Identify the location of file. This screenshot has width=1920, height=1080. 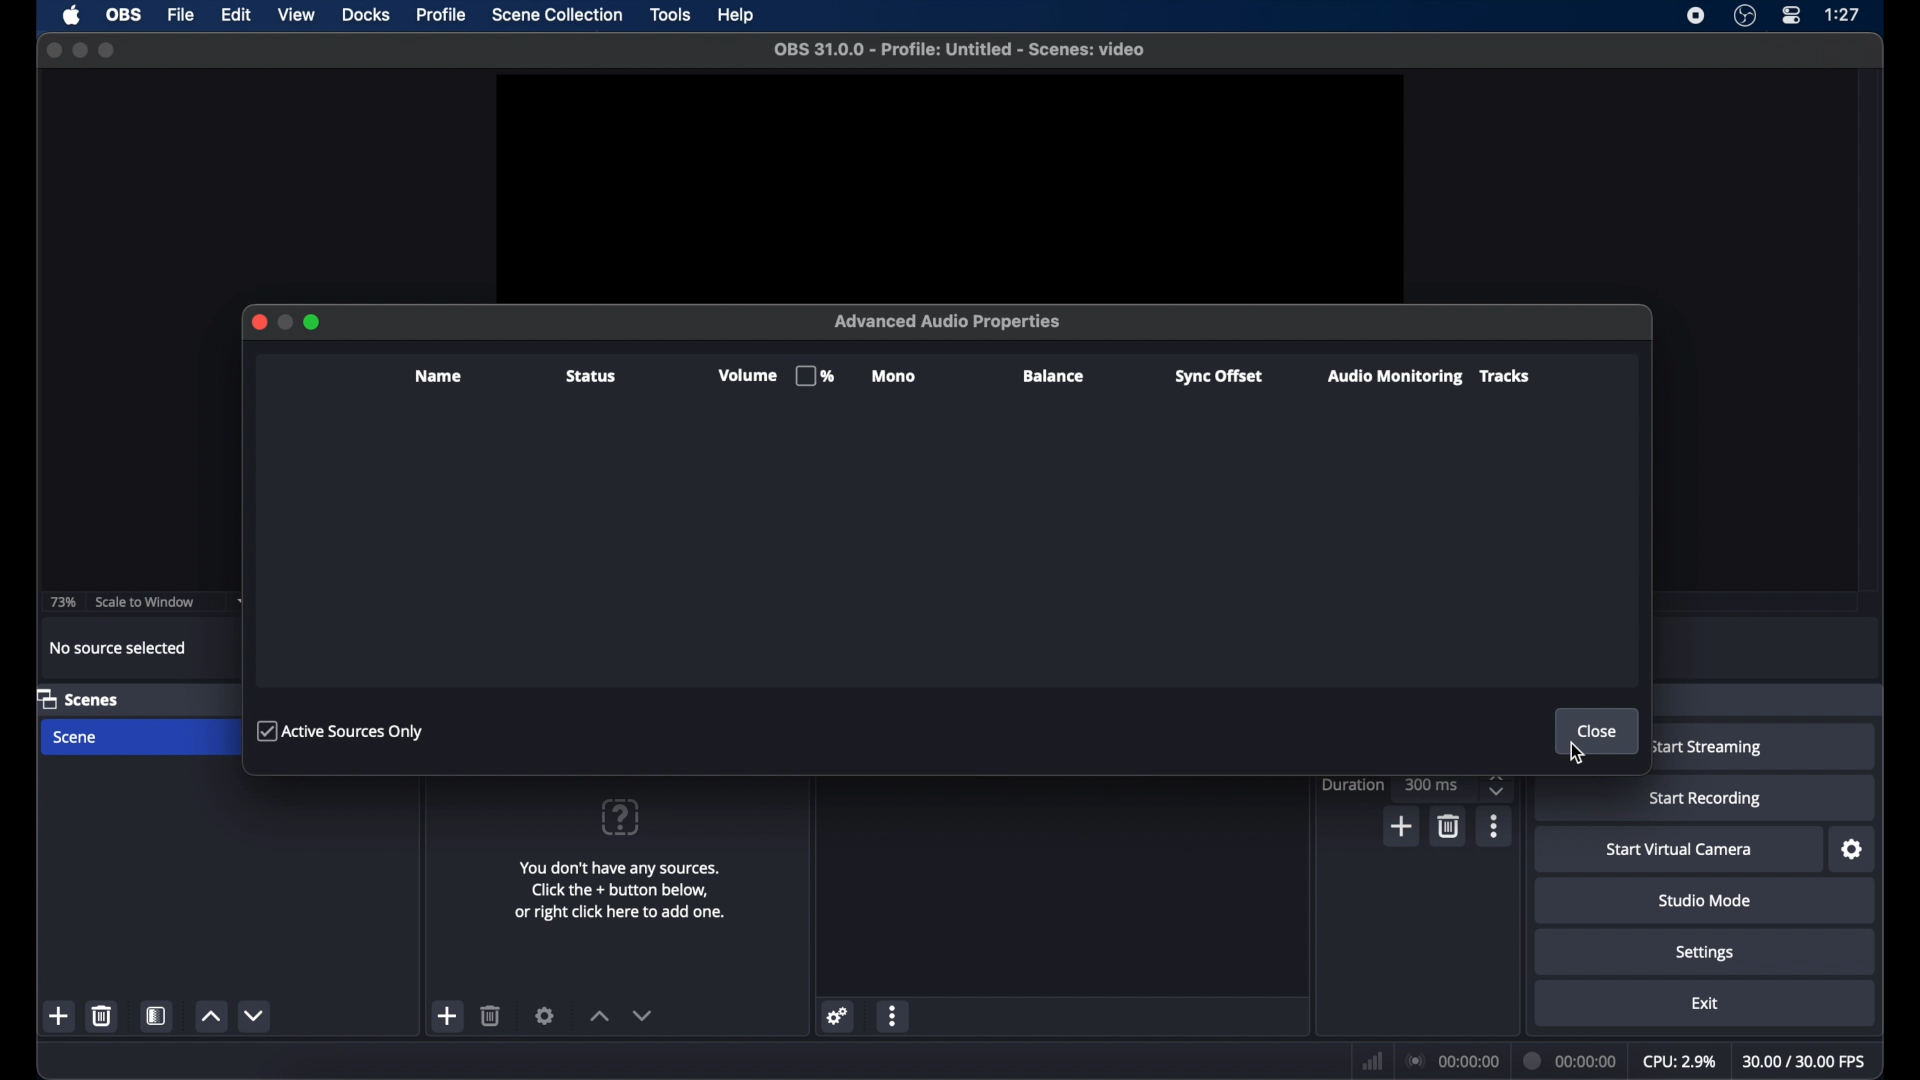
(182, 16).